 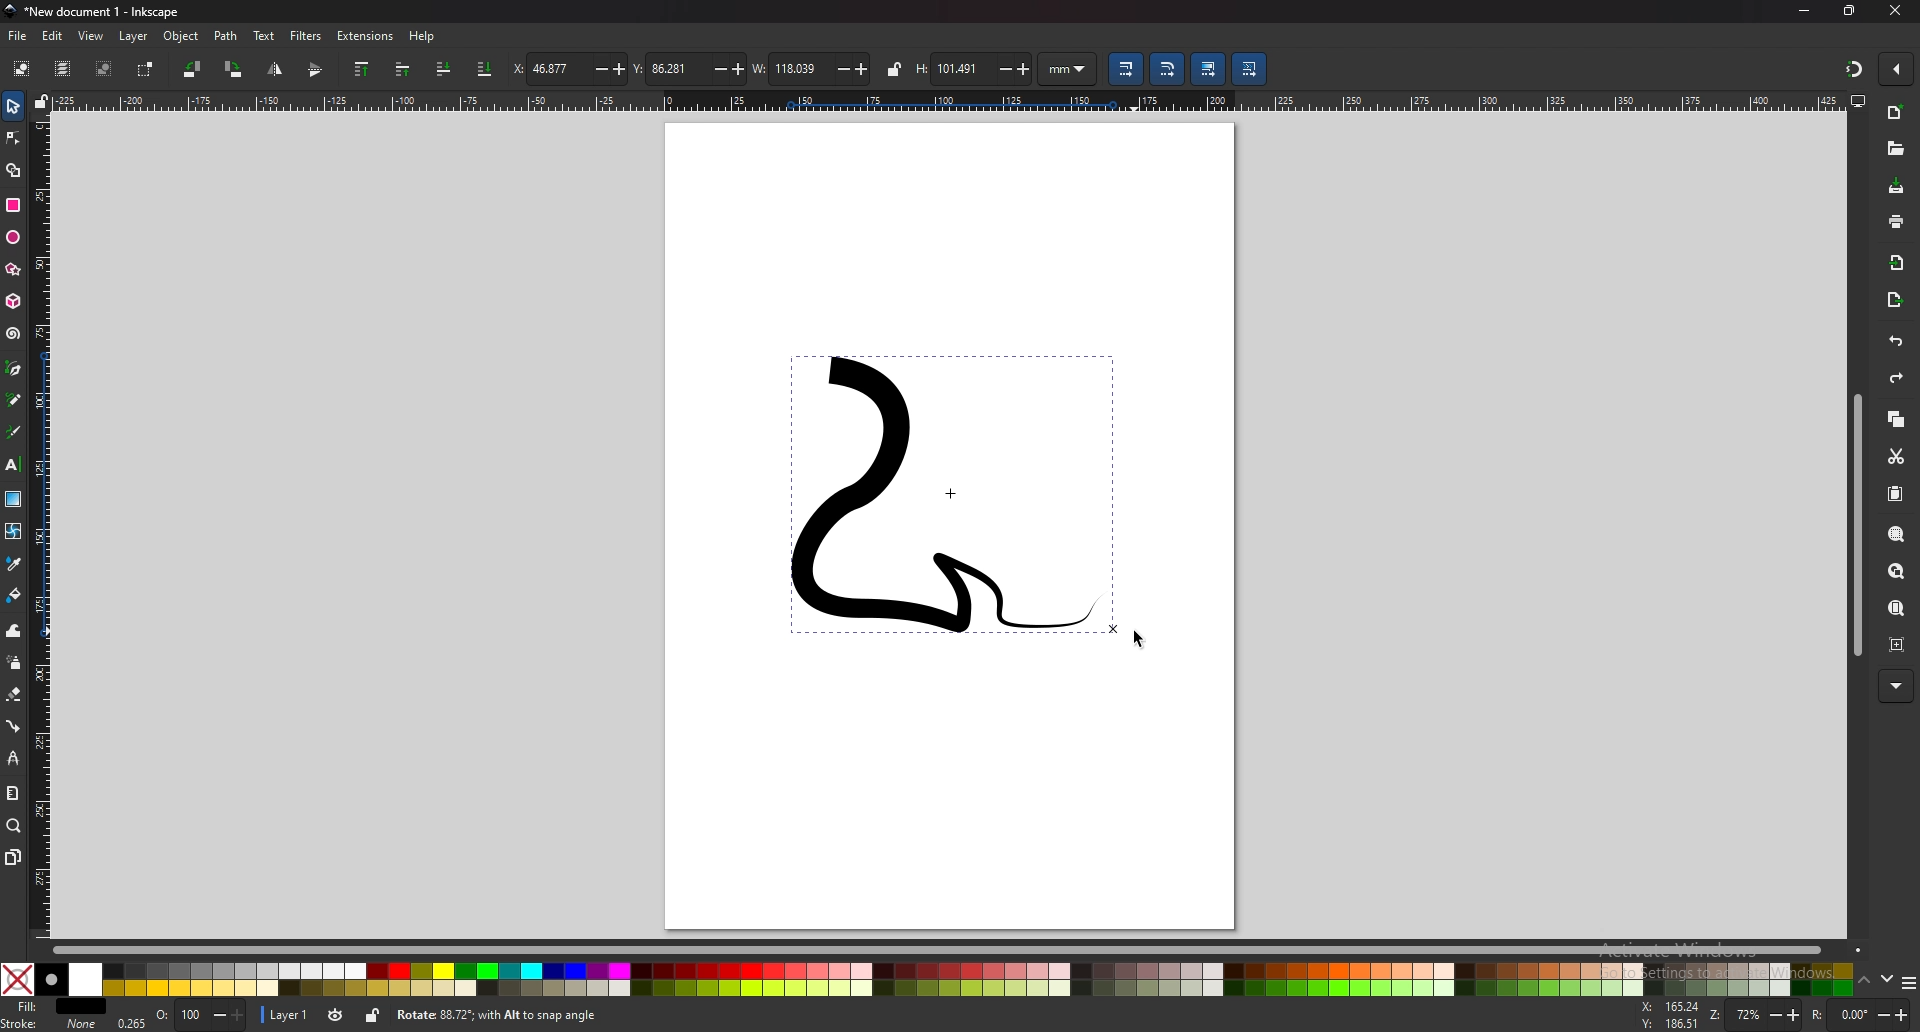 What do you see at coordinates (16, 36) in the screenshot?
I see `file` at bounding box center [16, 36].